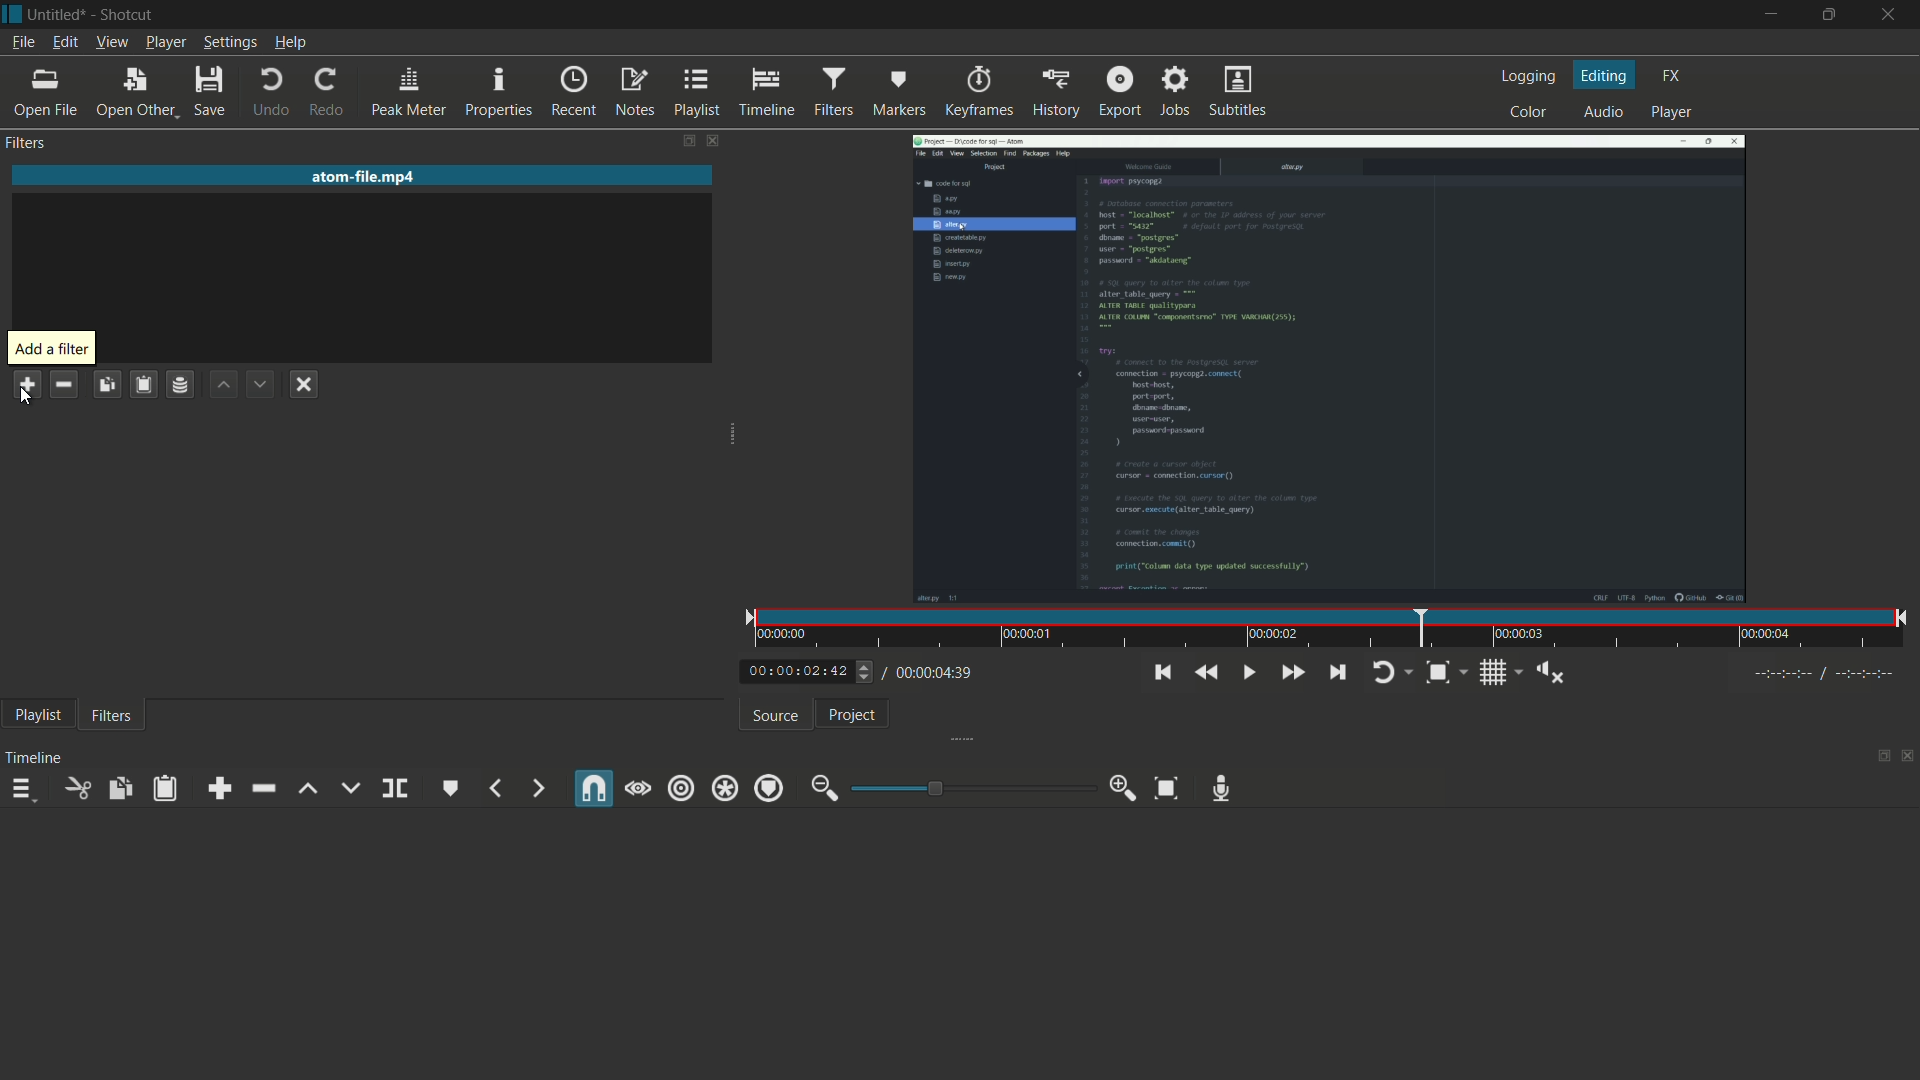 Image resolution: width=1920 pixels, height=1080 pixels. I want to click on toggle play or pause, so click(1250, 673).